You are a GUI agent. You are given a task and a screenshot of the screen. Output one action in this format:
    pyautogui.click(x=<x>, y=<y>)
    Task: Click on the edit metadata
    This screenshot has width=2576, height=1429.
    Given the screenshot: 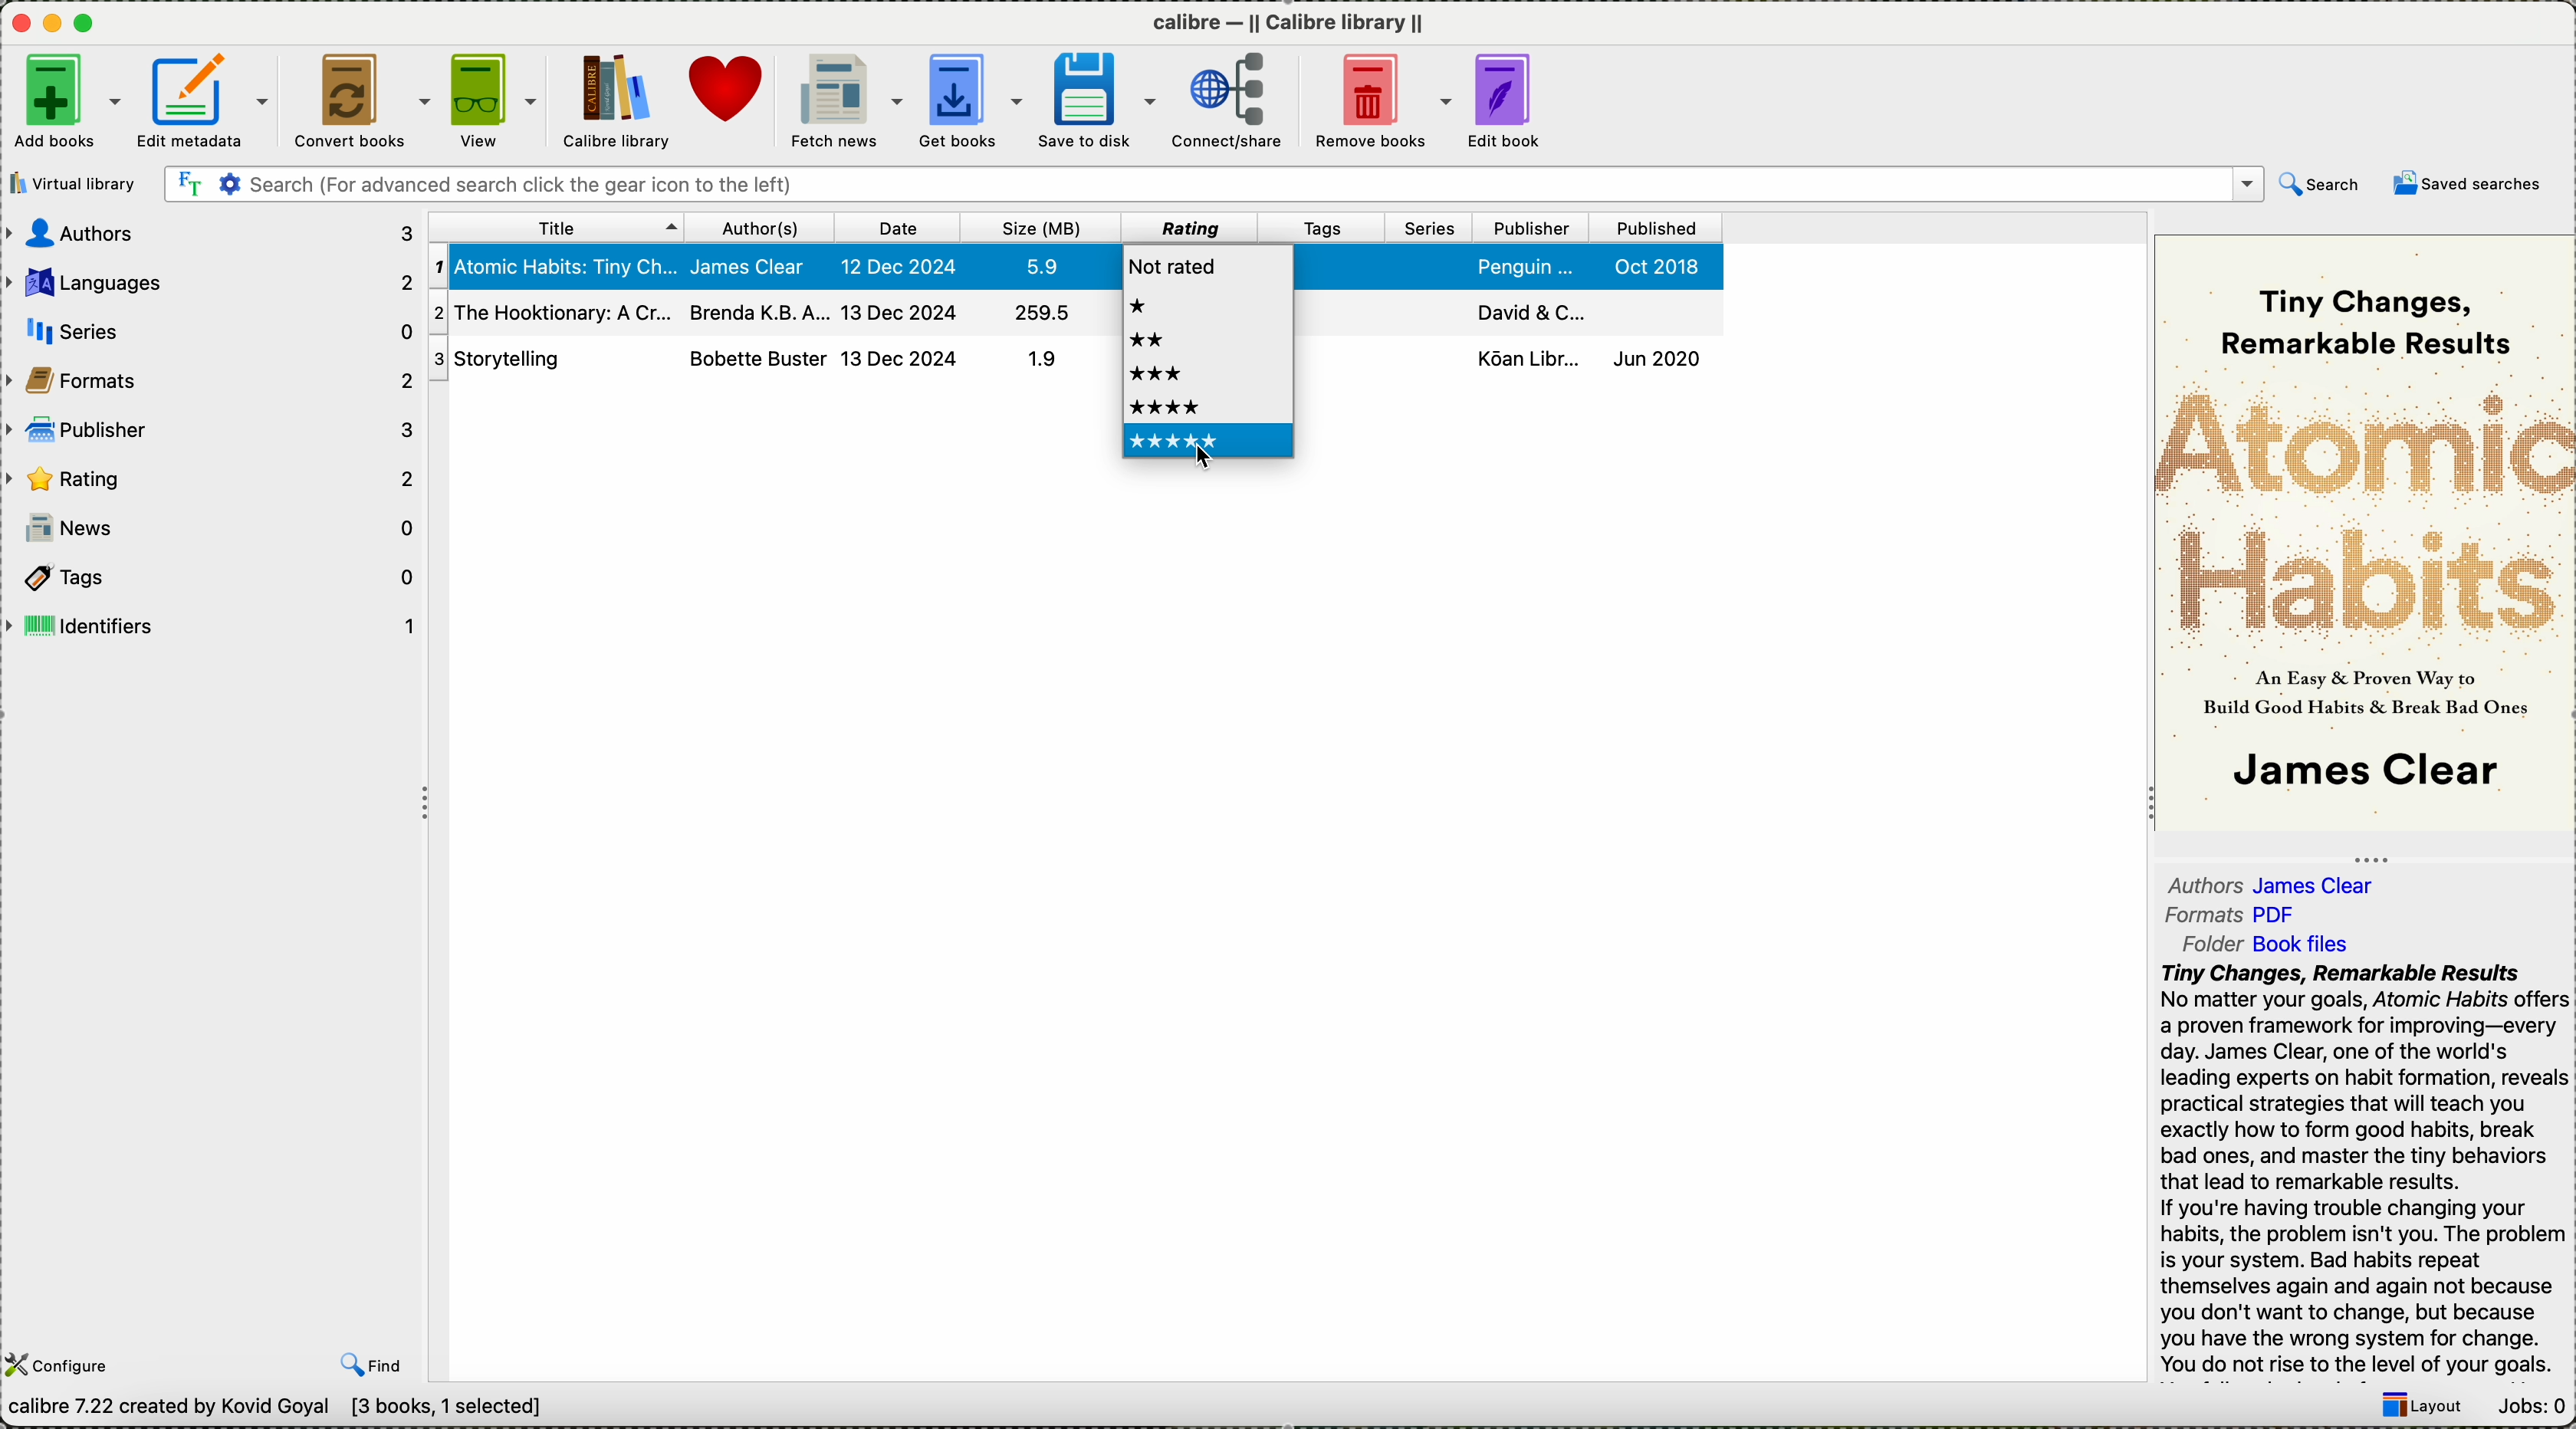 What is the action you would take?
    pyautogui.click(x=206, y=102)
    